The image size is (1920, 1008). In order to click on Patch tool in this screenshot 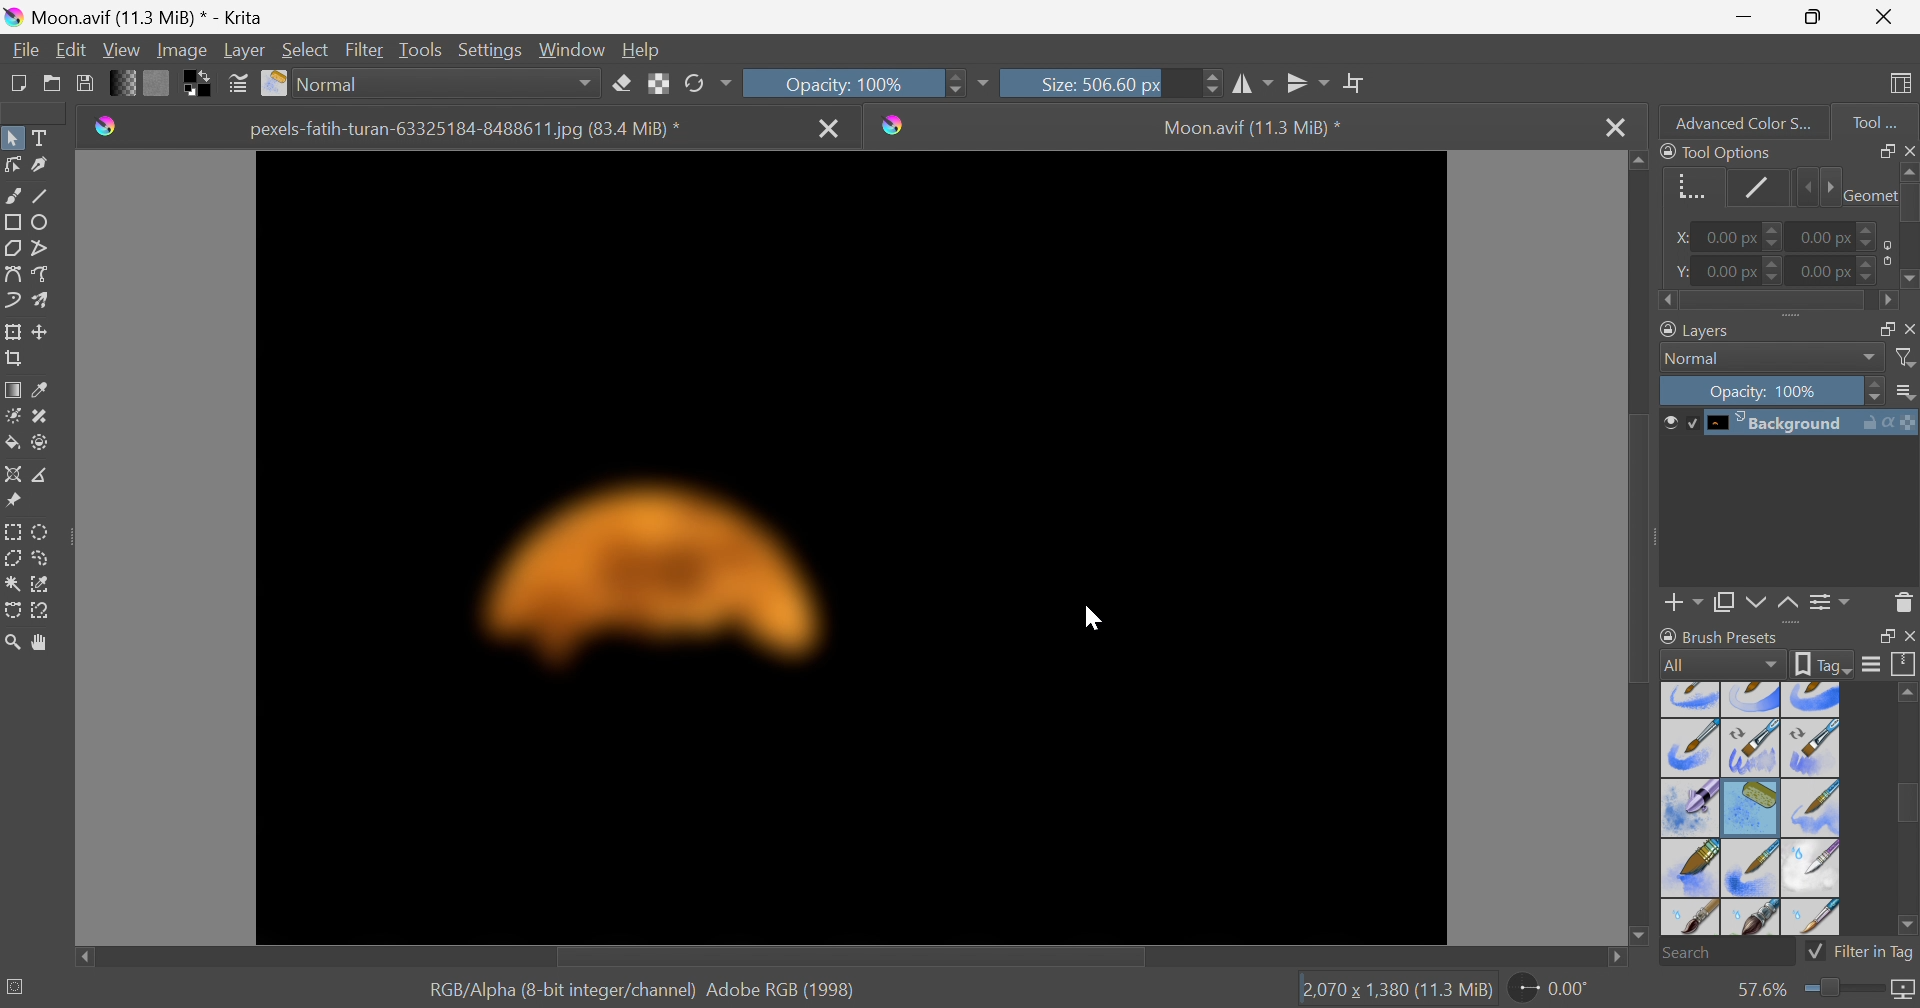, I will do `click(39, 417)`.